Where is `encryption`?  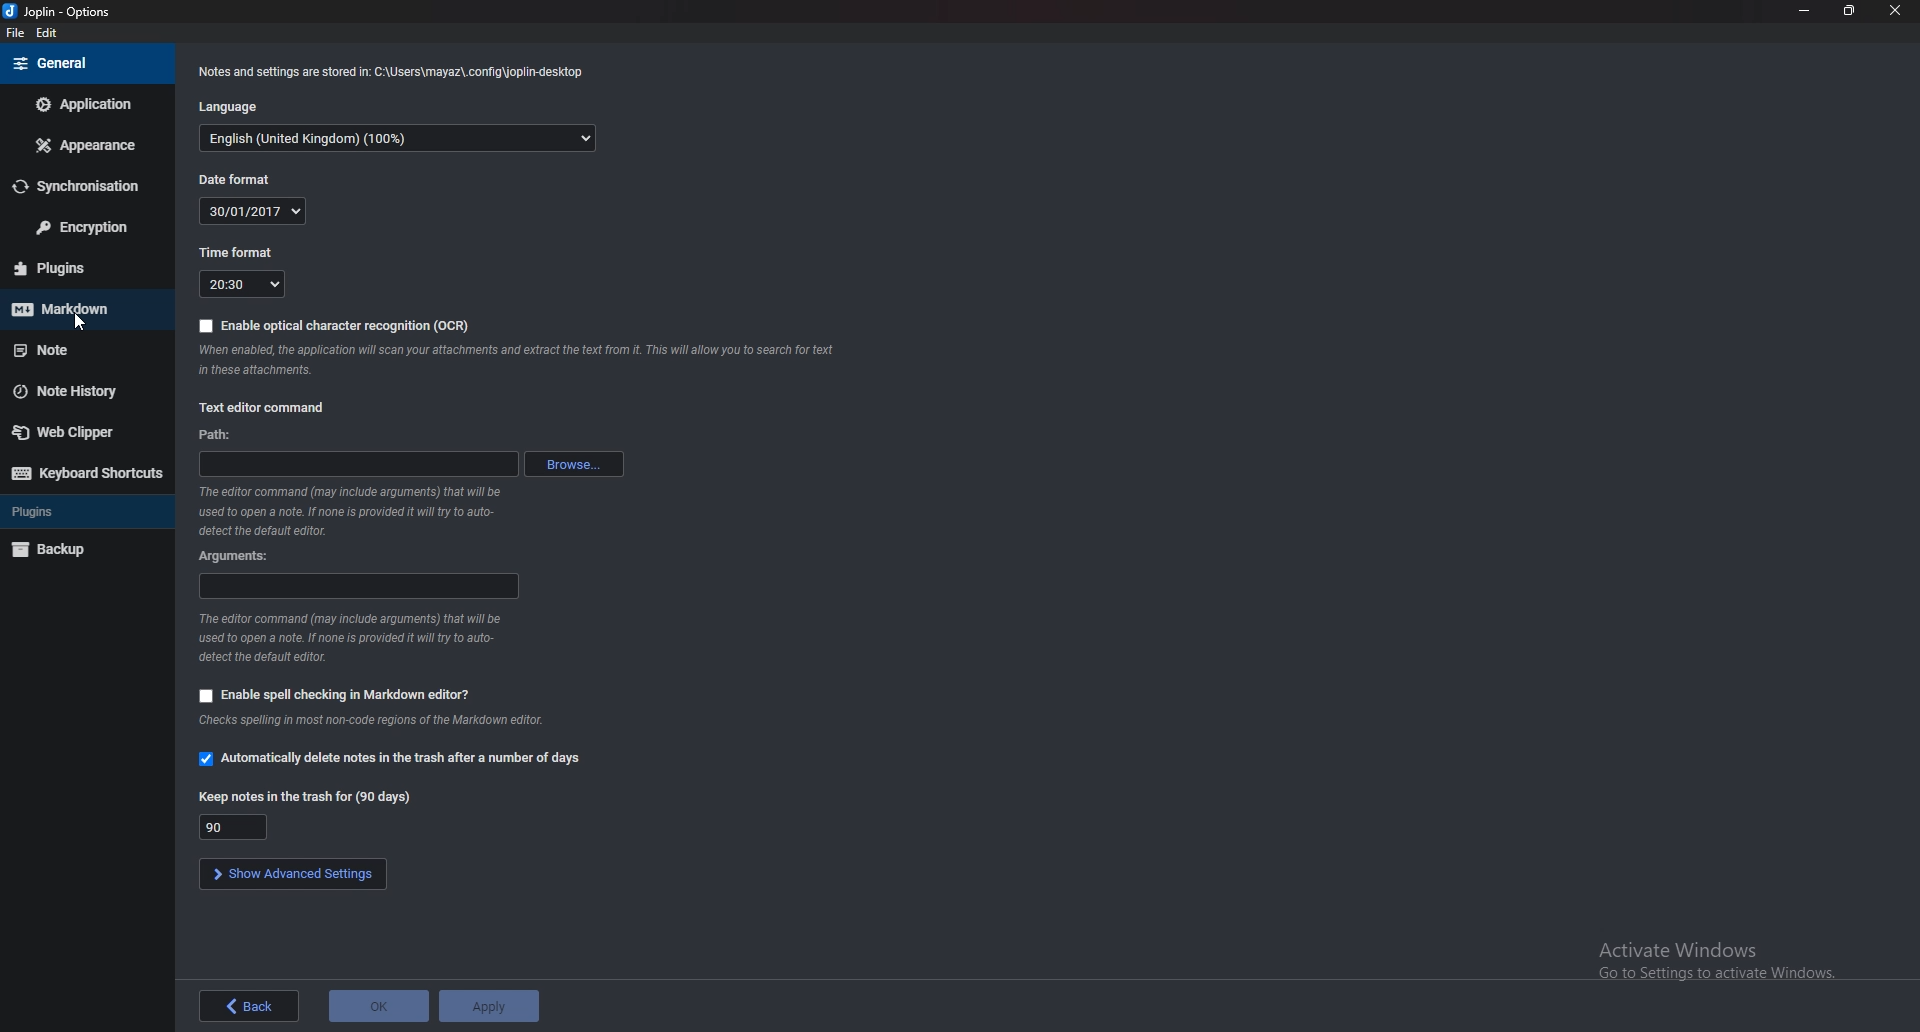 encryption is located at coordinates (80, 229).